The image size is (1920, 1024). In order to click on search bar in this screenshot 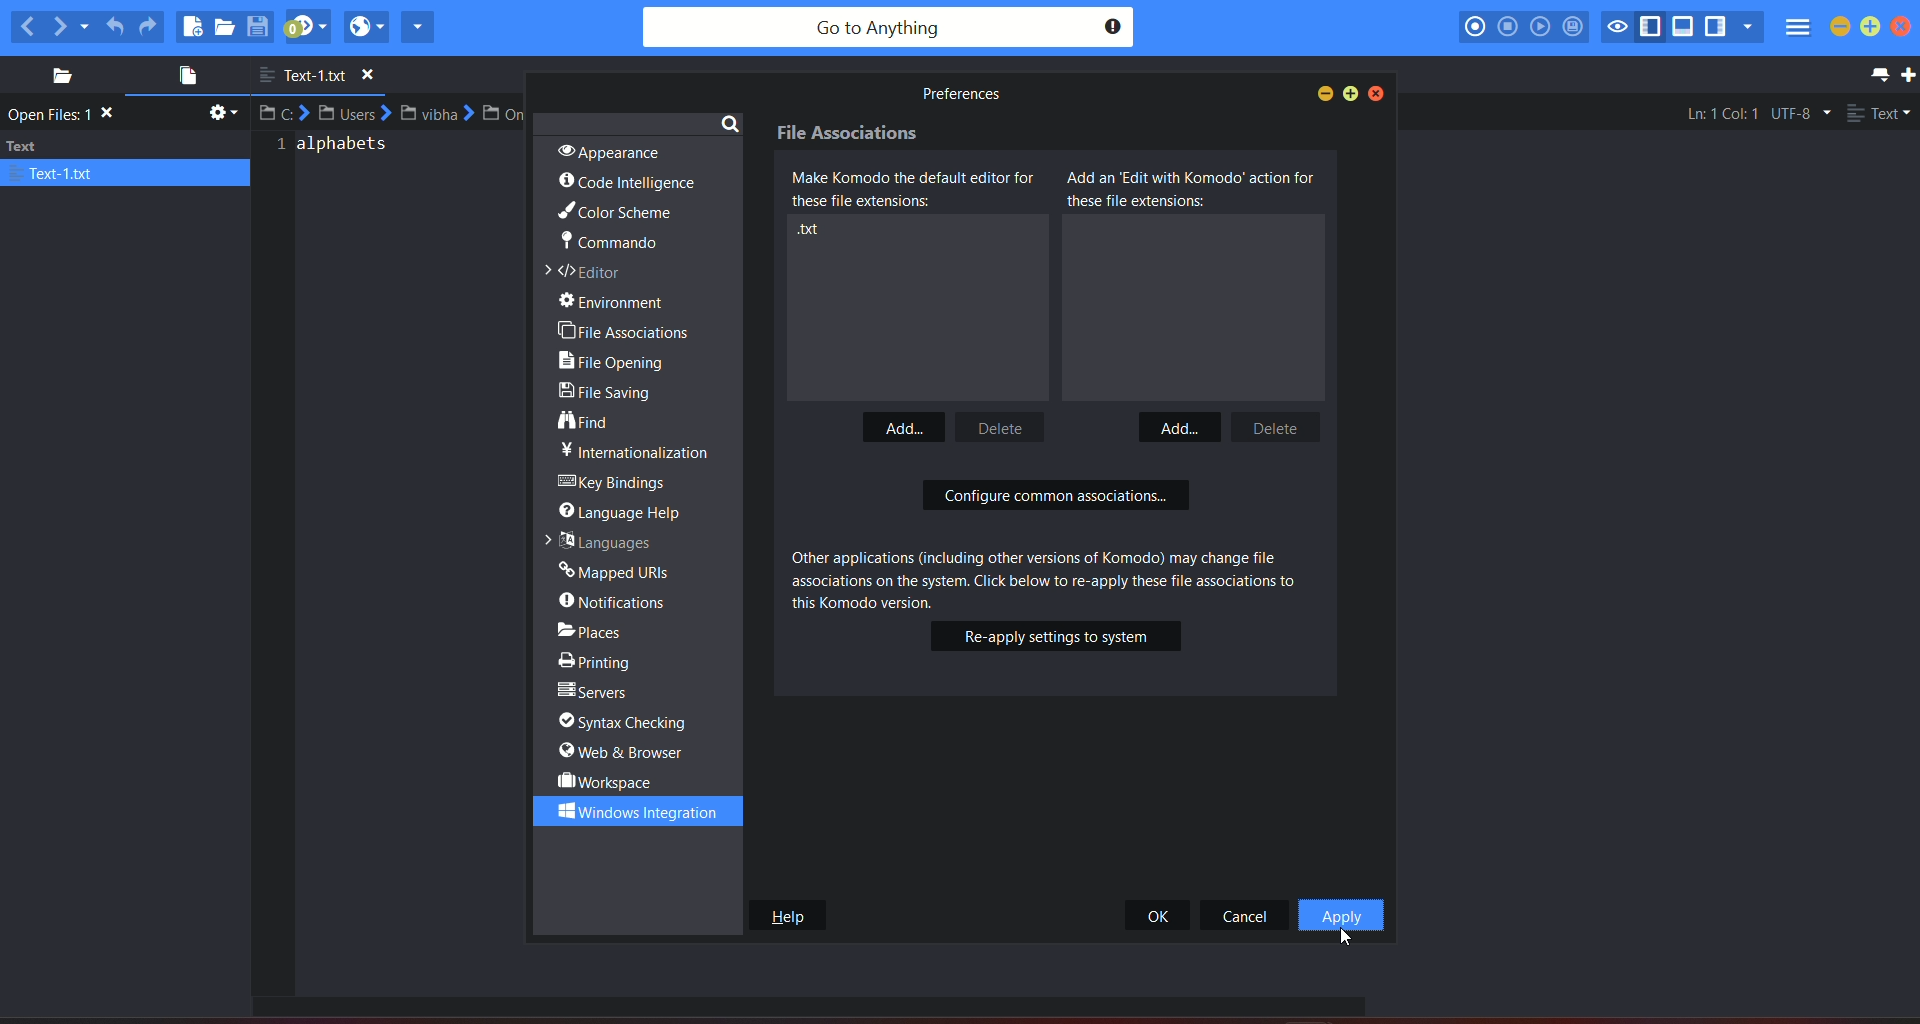, I will do `click(887, 28)`.